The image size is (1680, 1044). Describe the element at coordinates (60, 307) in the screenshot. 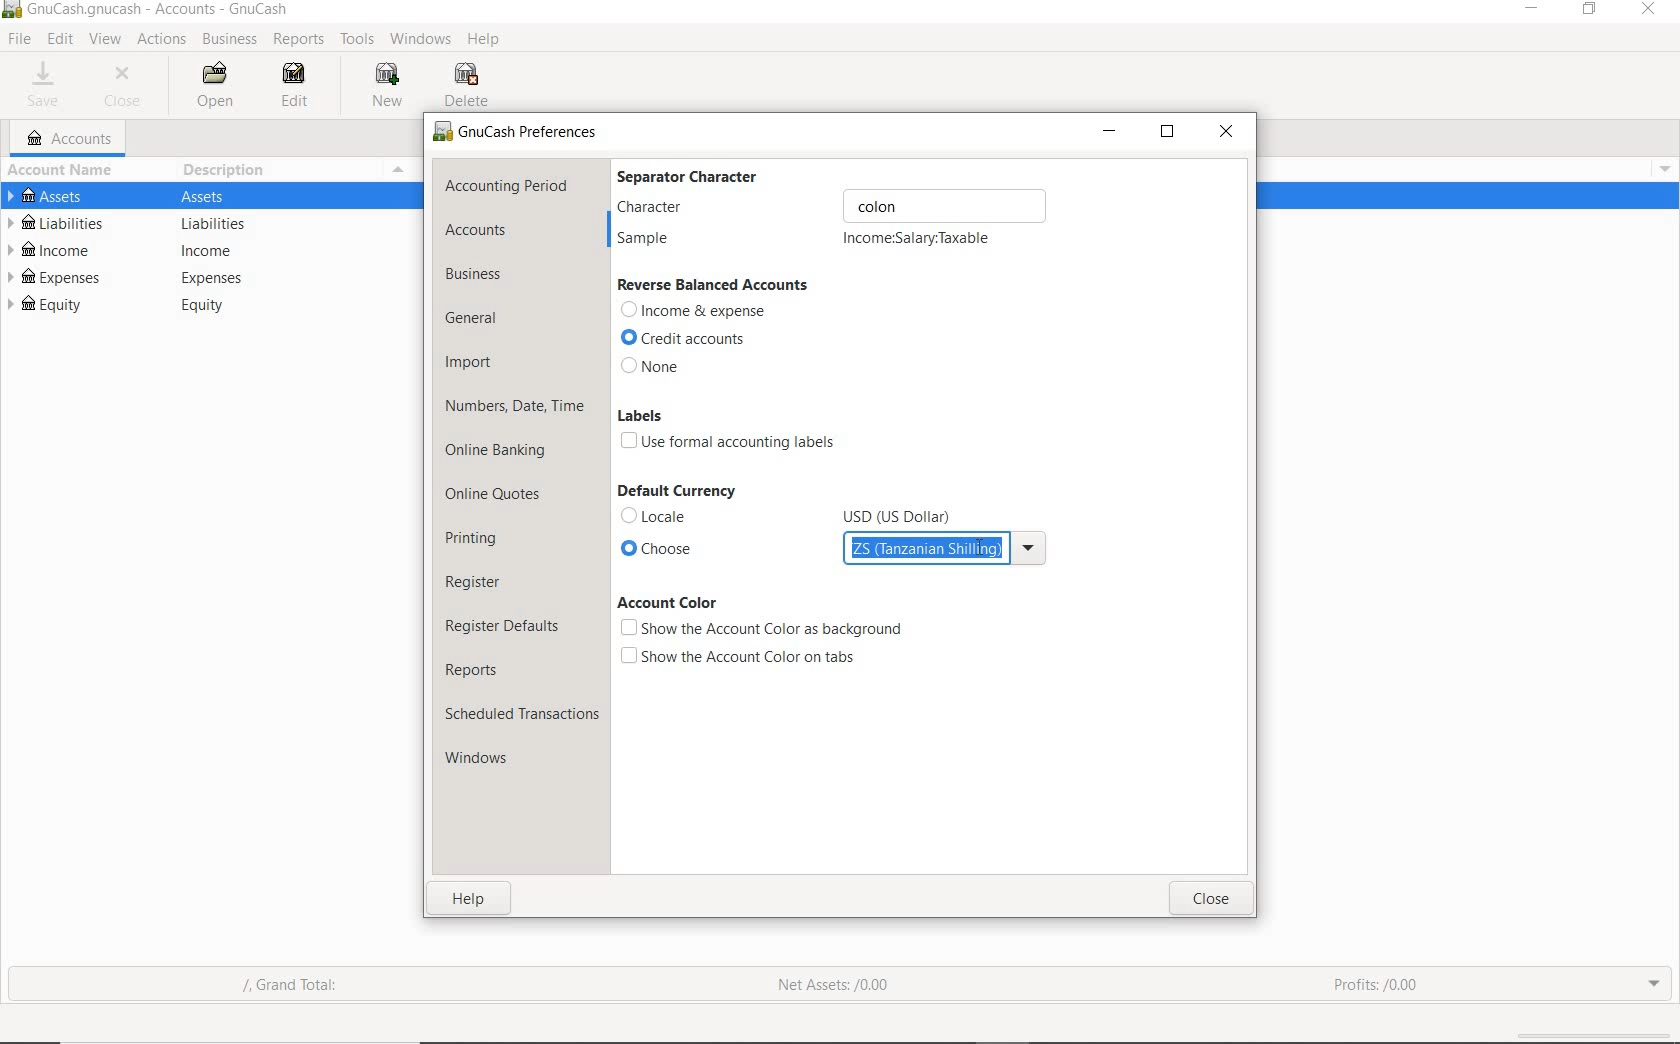

I see `EQUITY` at that location.